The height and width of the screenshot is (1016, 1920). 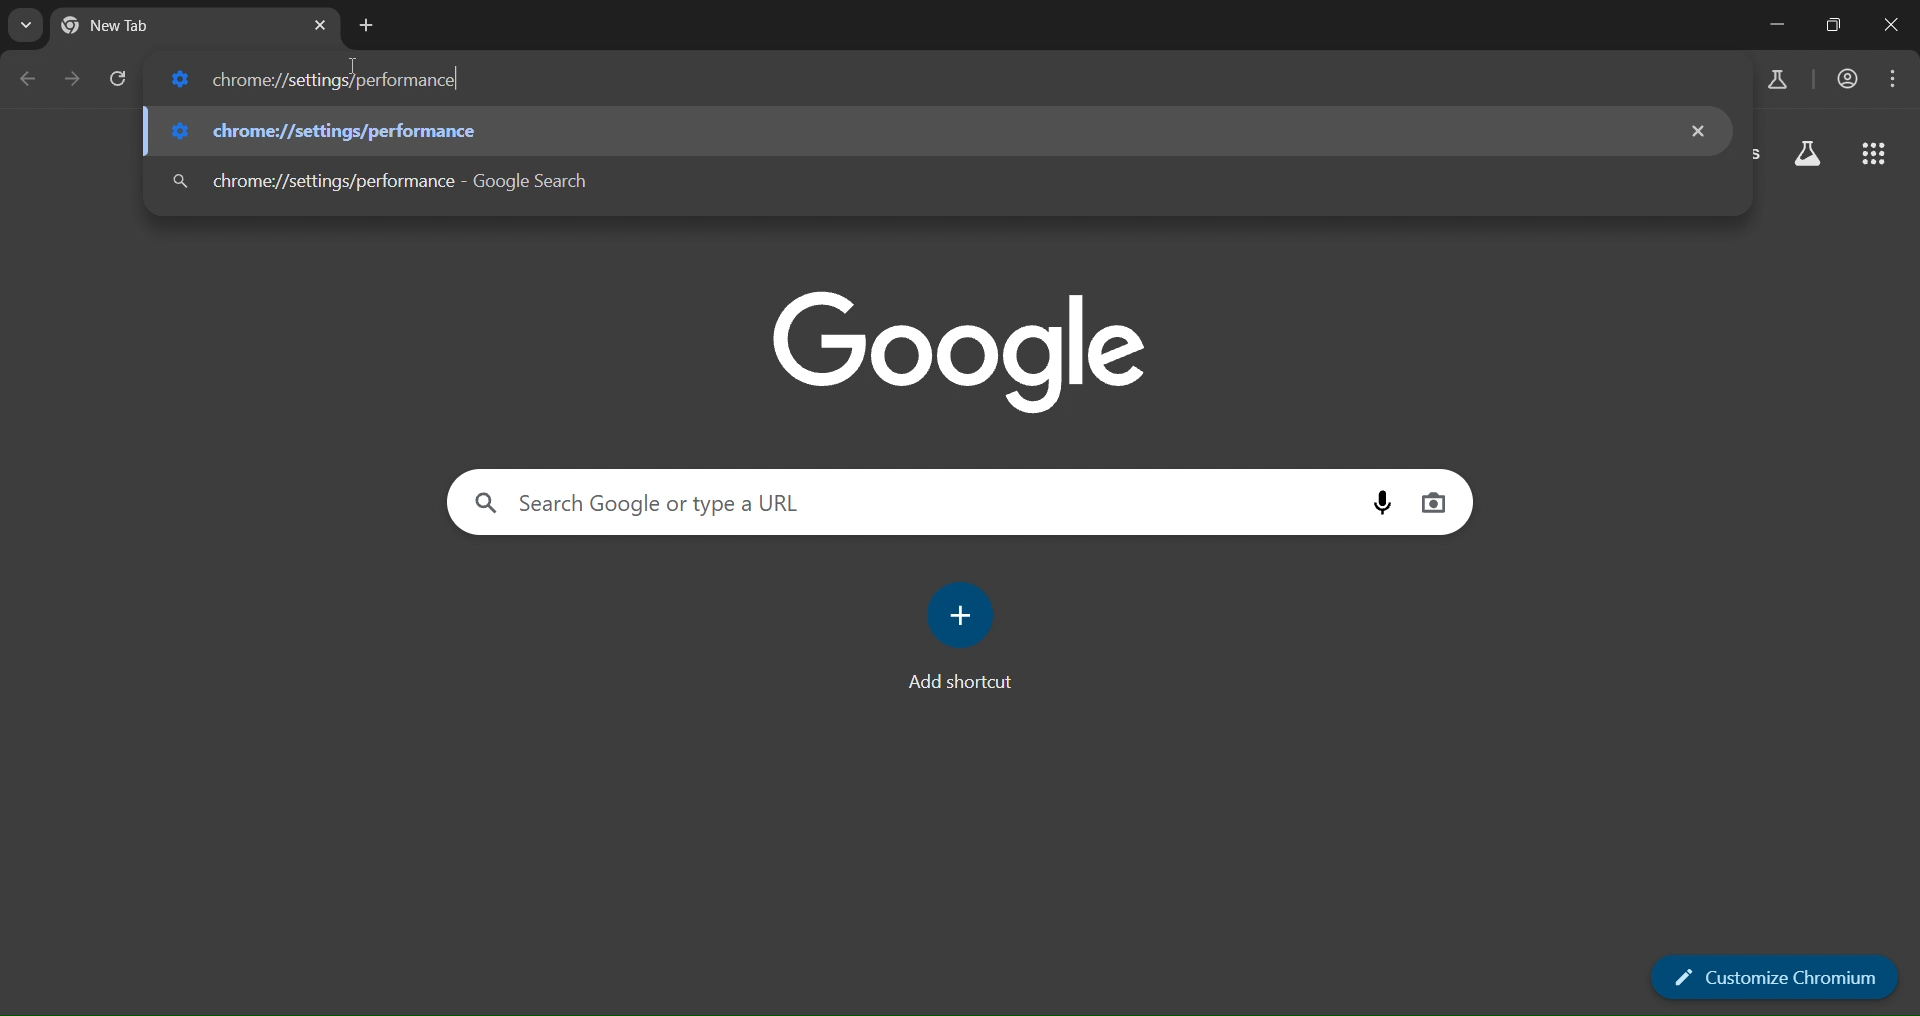 I want to click on search labs, so click(x=1773, y=81).